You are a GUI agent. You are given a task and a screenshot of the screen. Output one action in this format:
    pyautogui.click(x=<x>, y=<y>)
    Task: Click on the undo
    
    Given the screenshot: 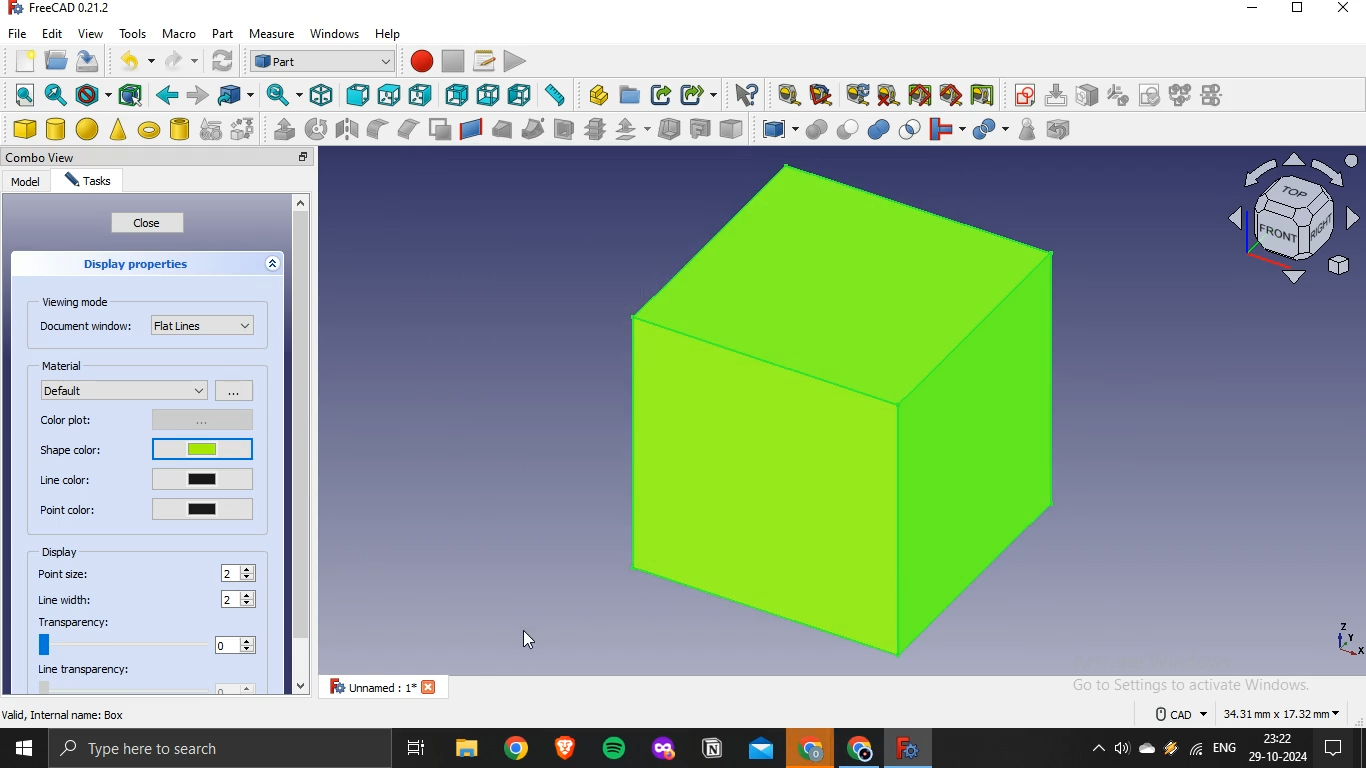 What is the action you would take?
    pyautogui.click(x=128, y=60)
    